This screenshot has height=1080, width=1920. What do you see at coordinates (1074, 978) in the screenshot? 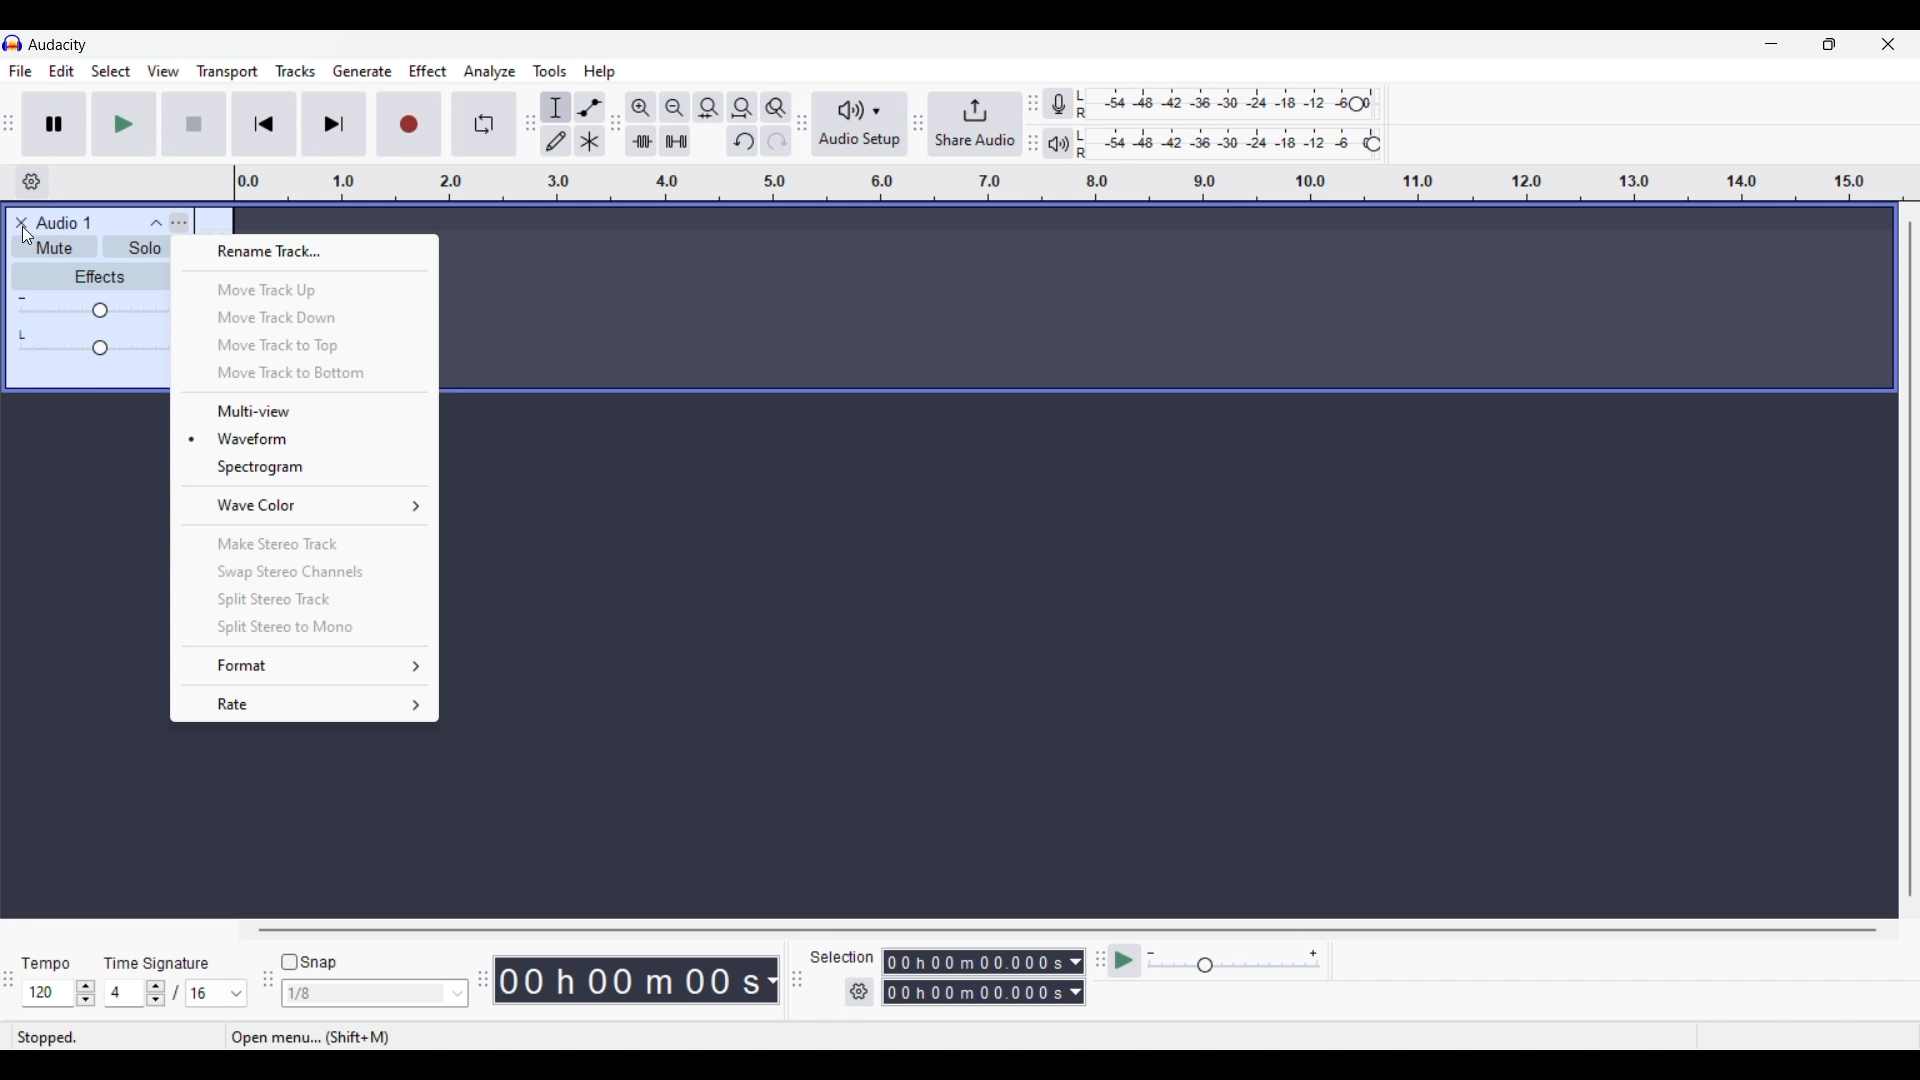
I see `Metric options to record duration` at bounding box center [1074, 978].